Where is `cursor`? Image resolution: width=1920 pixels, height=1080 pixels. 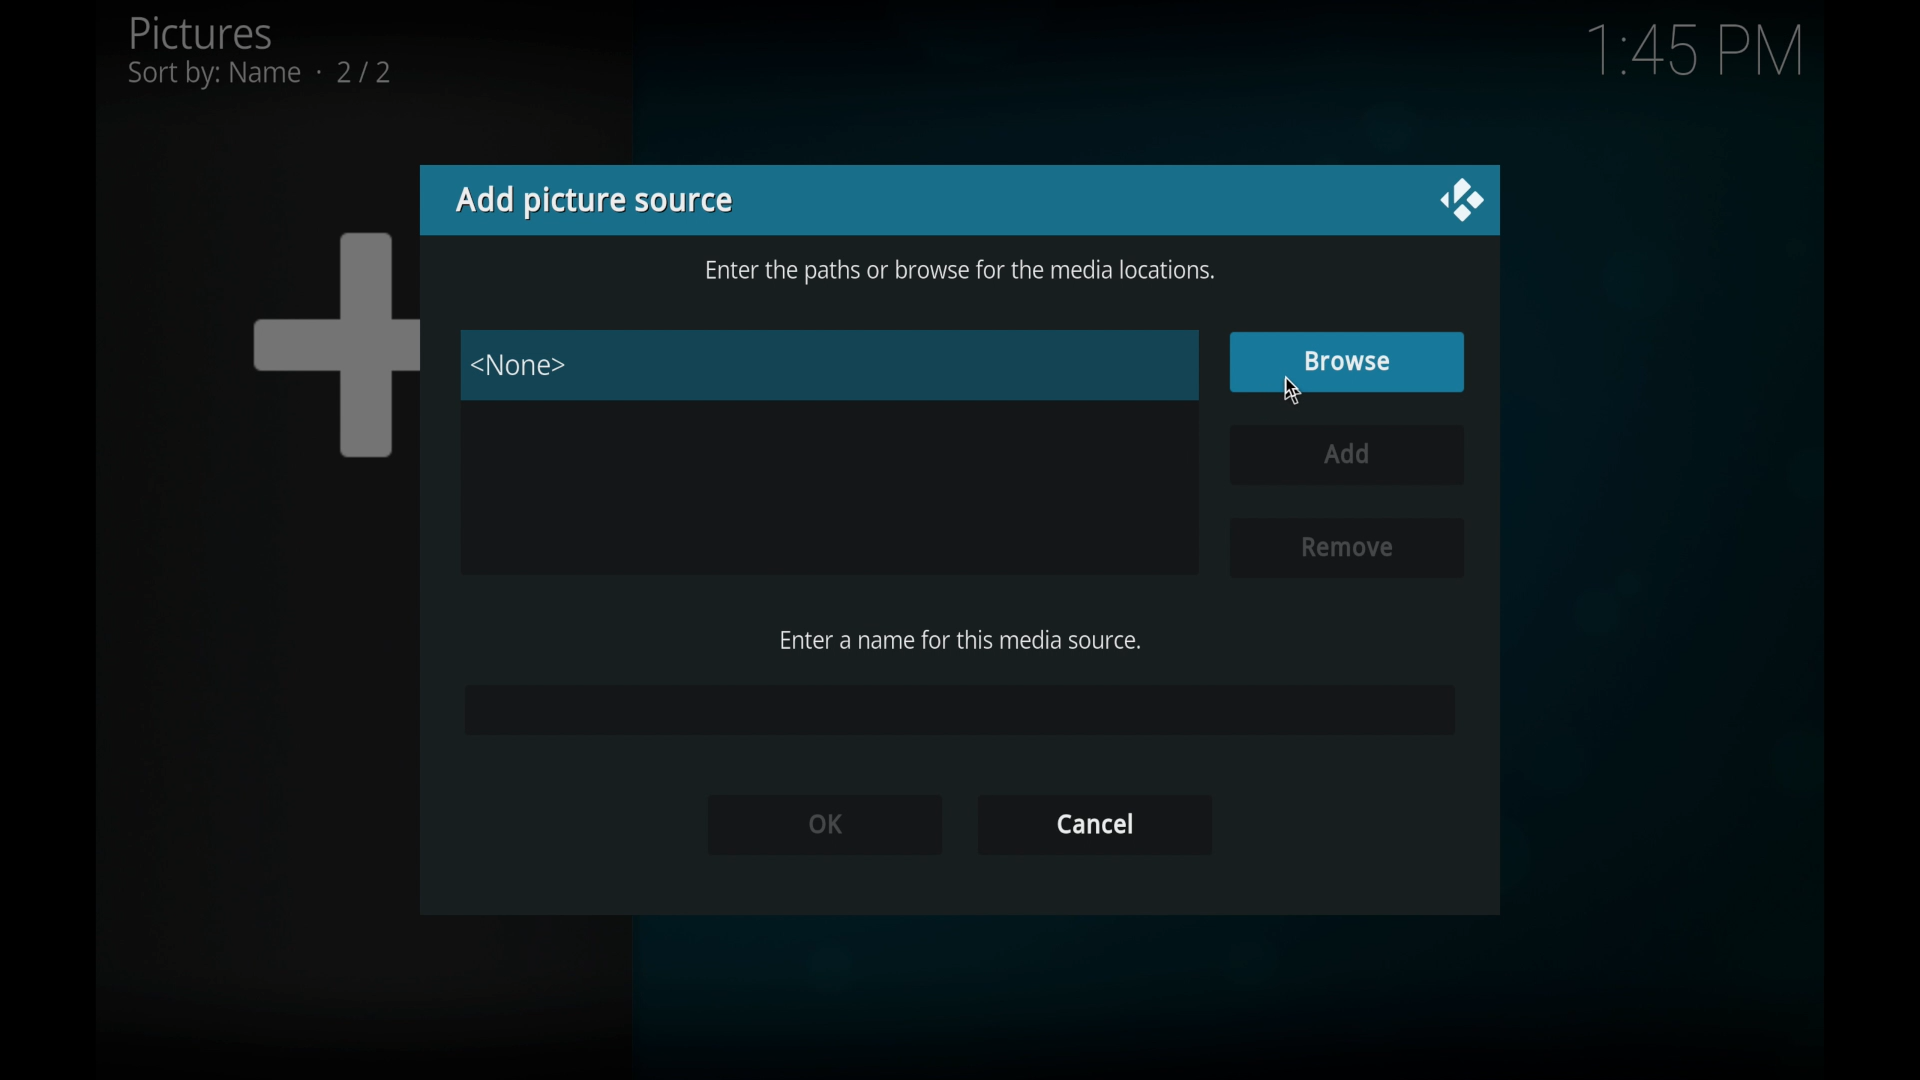 cursor is located at coordinates (1291, 393).